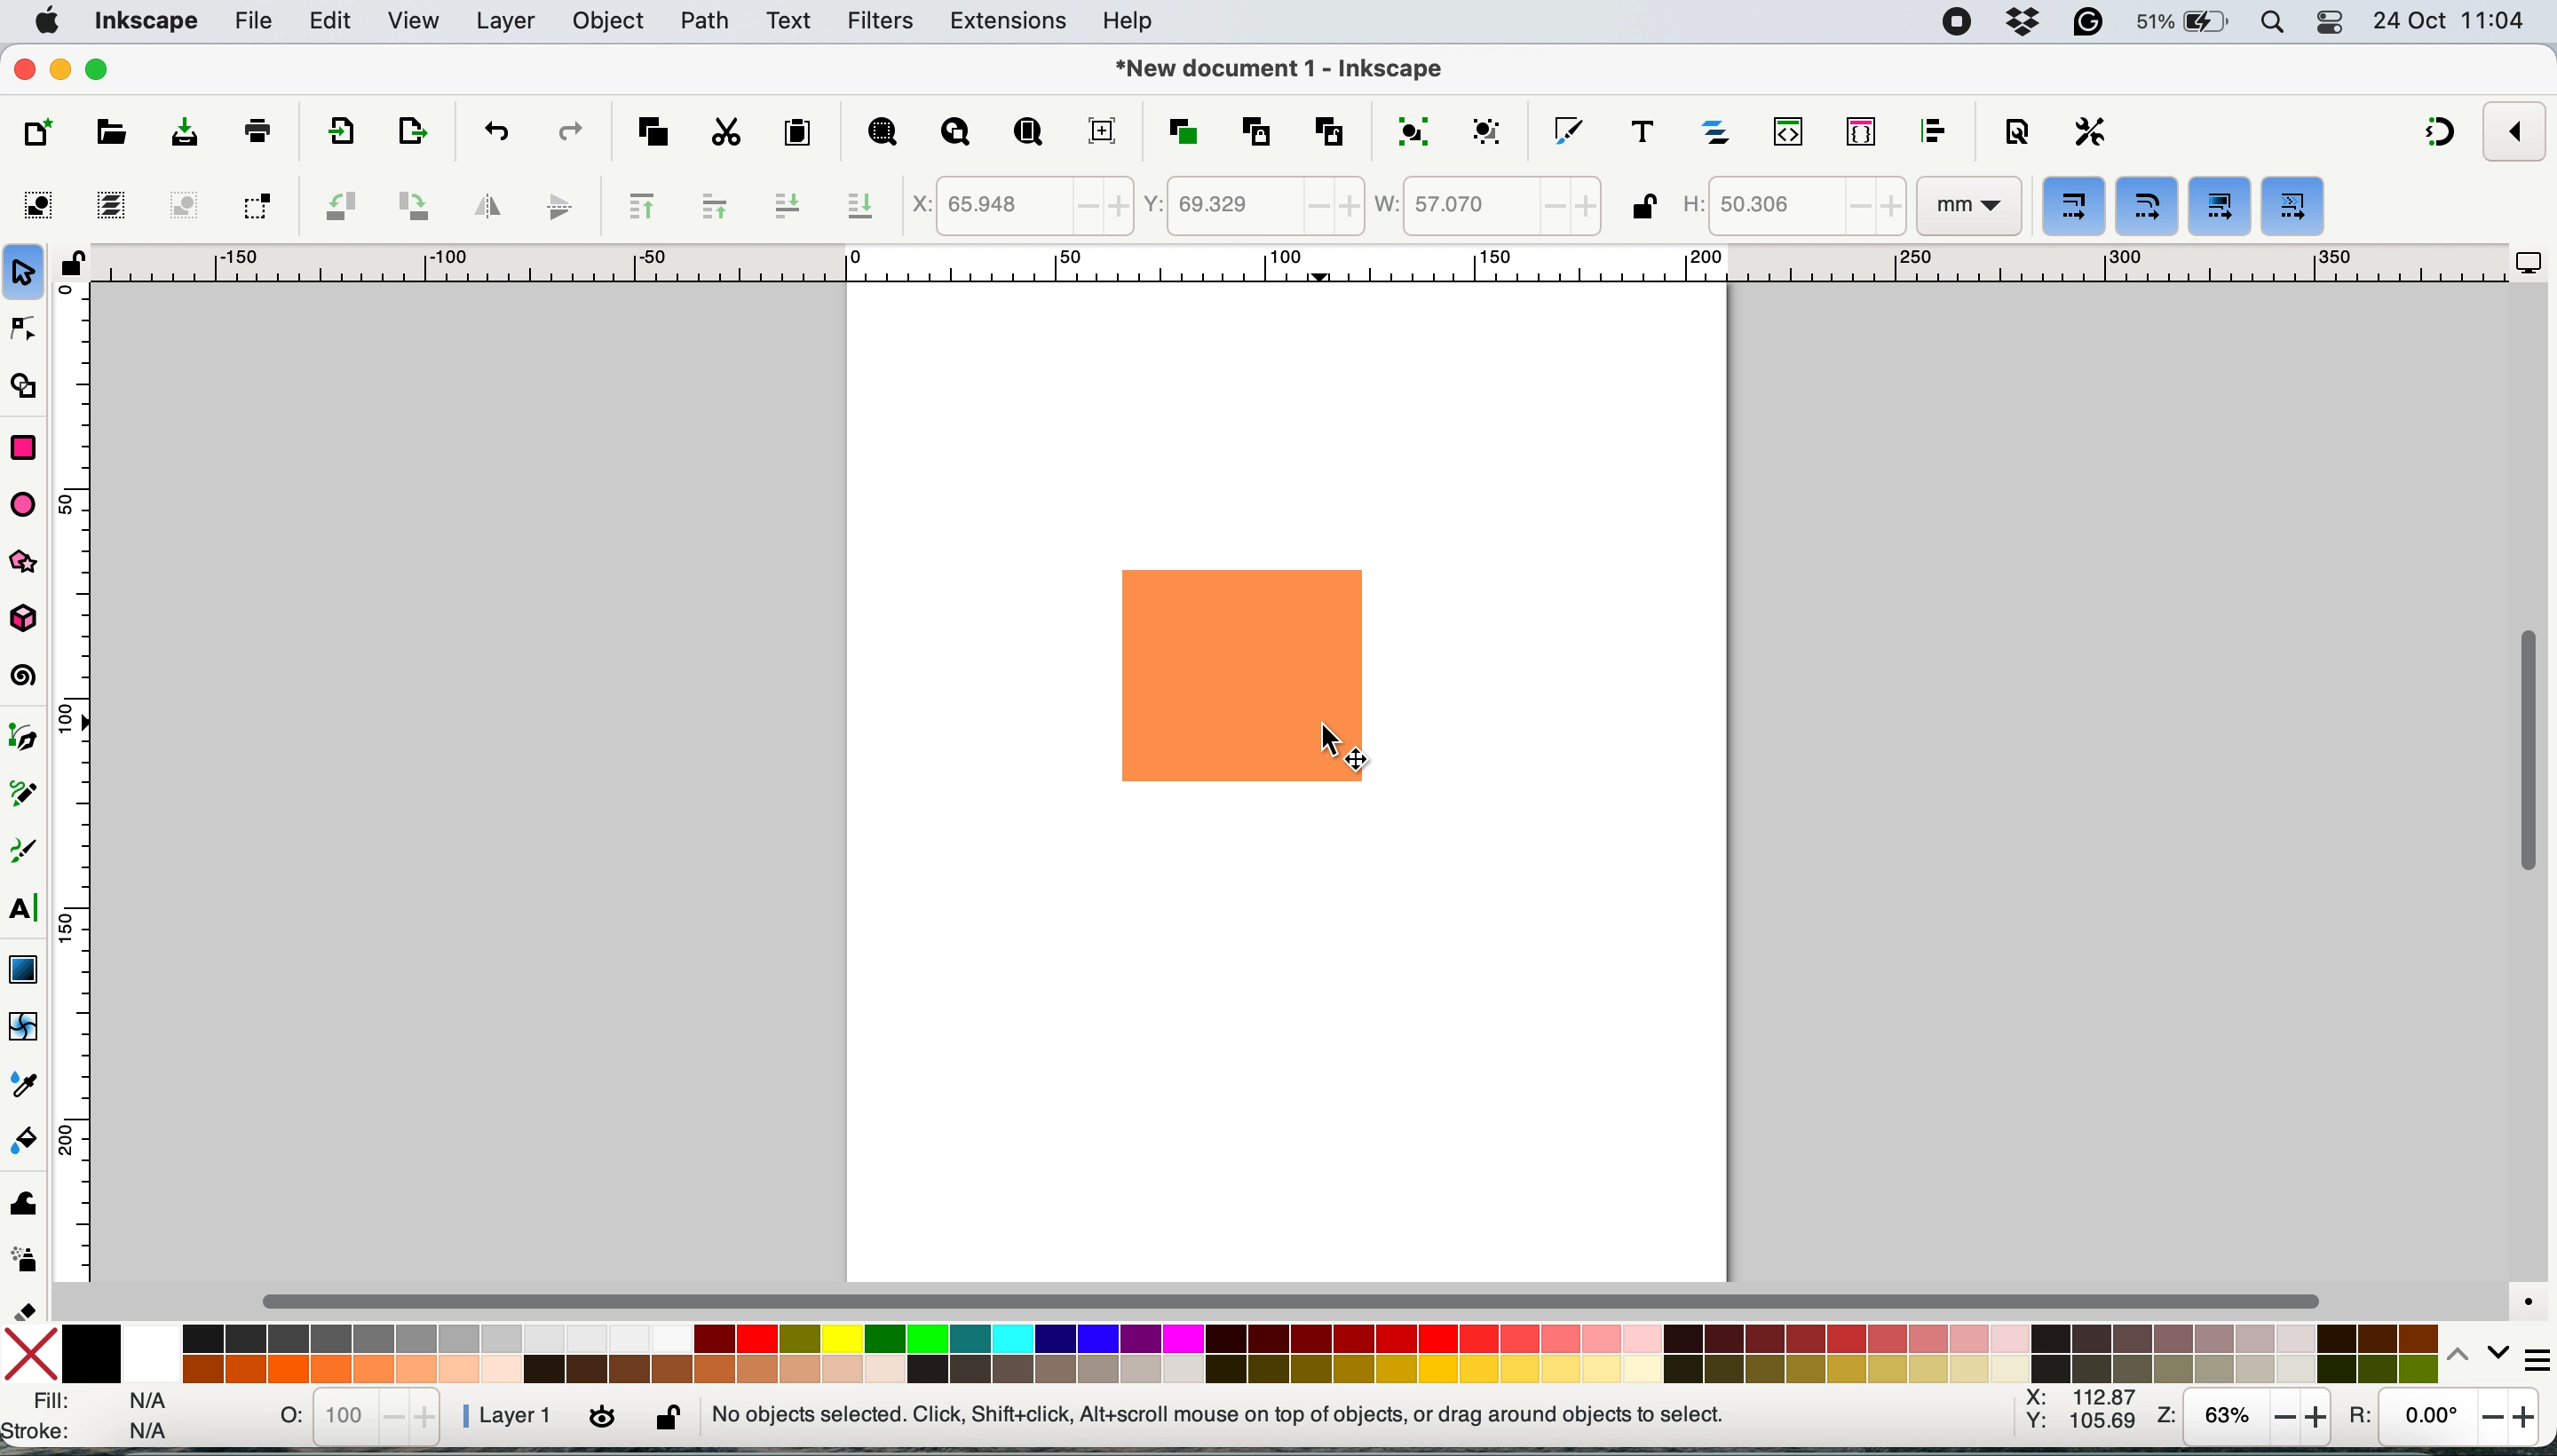 The image size is (2557, 1456). Describe the element at coordinates (1011, 22) in the screenshot. I see `extensions` at that location.